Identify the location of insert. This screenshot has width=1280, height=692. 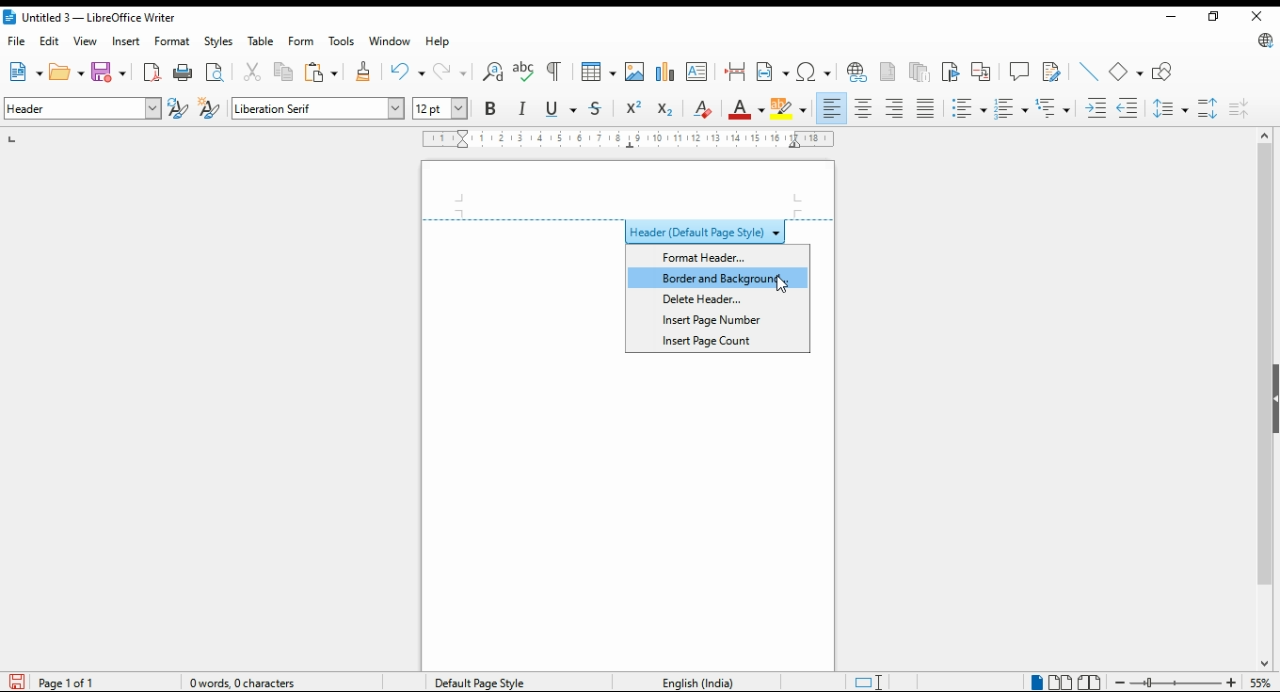
(125, 41).